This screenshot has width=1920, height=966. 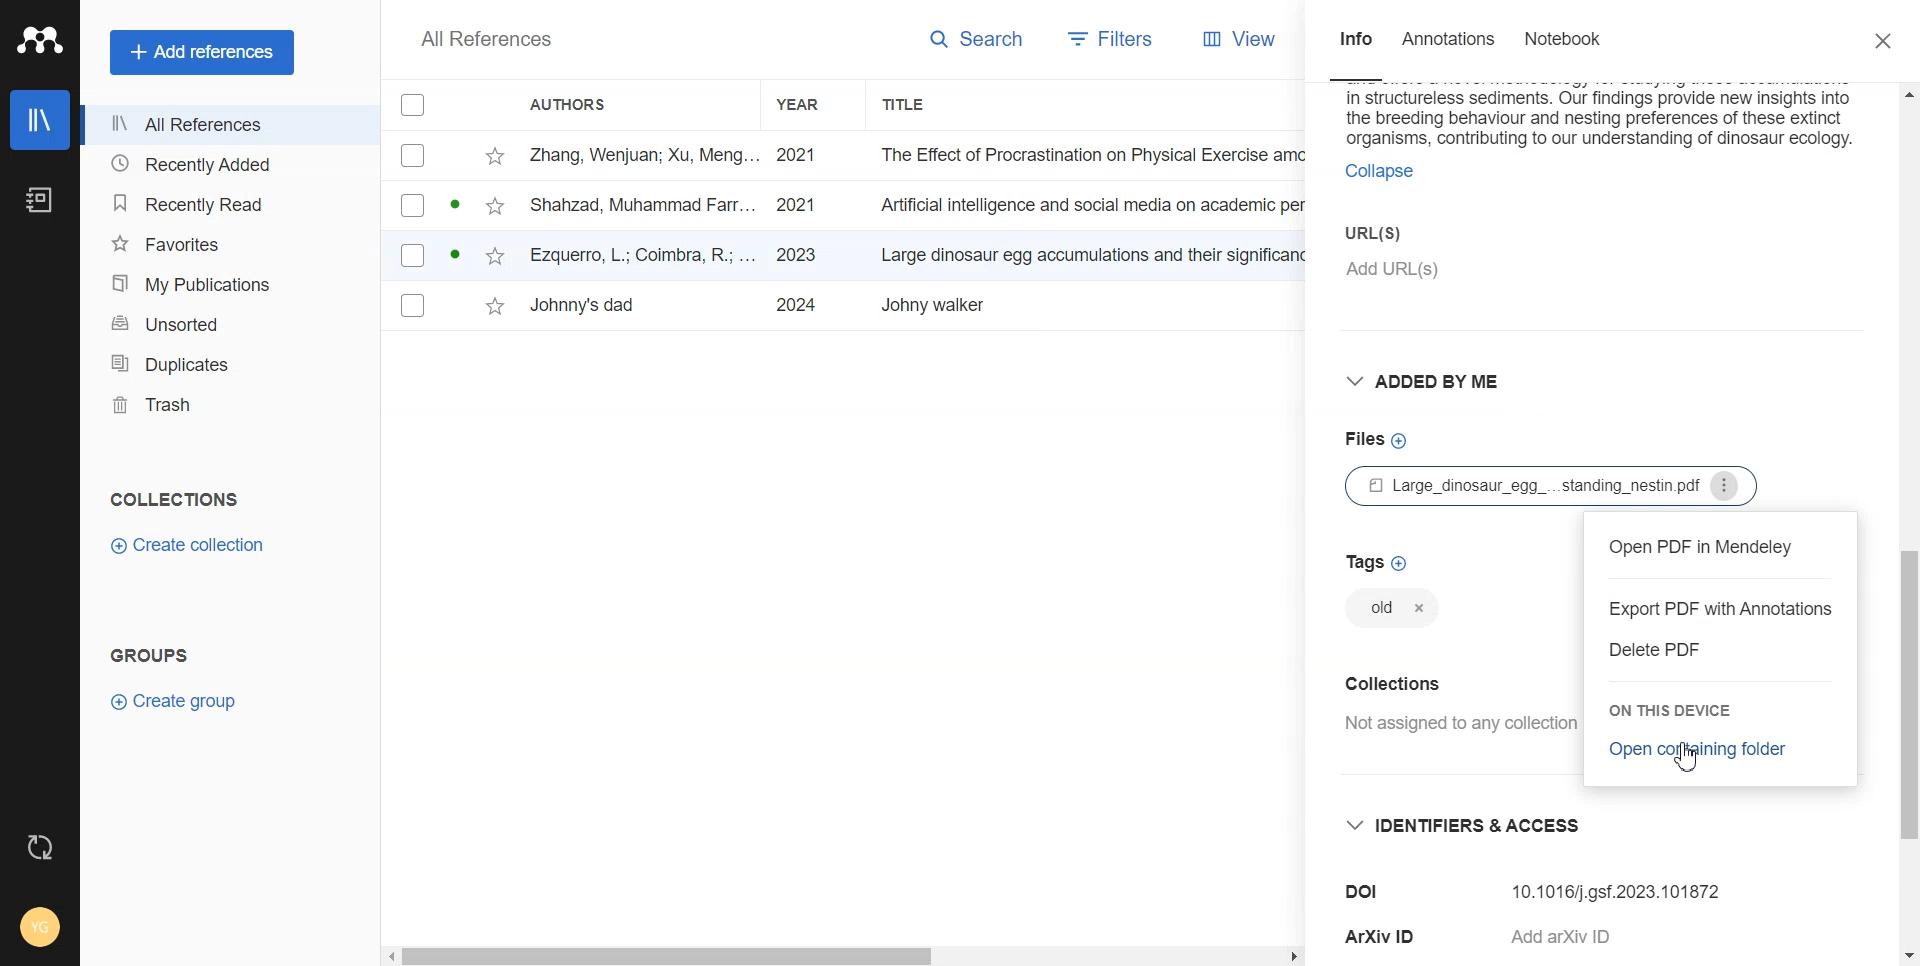 I want to click on Add files, so click(x=1375, y=439).